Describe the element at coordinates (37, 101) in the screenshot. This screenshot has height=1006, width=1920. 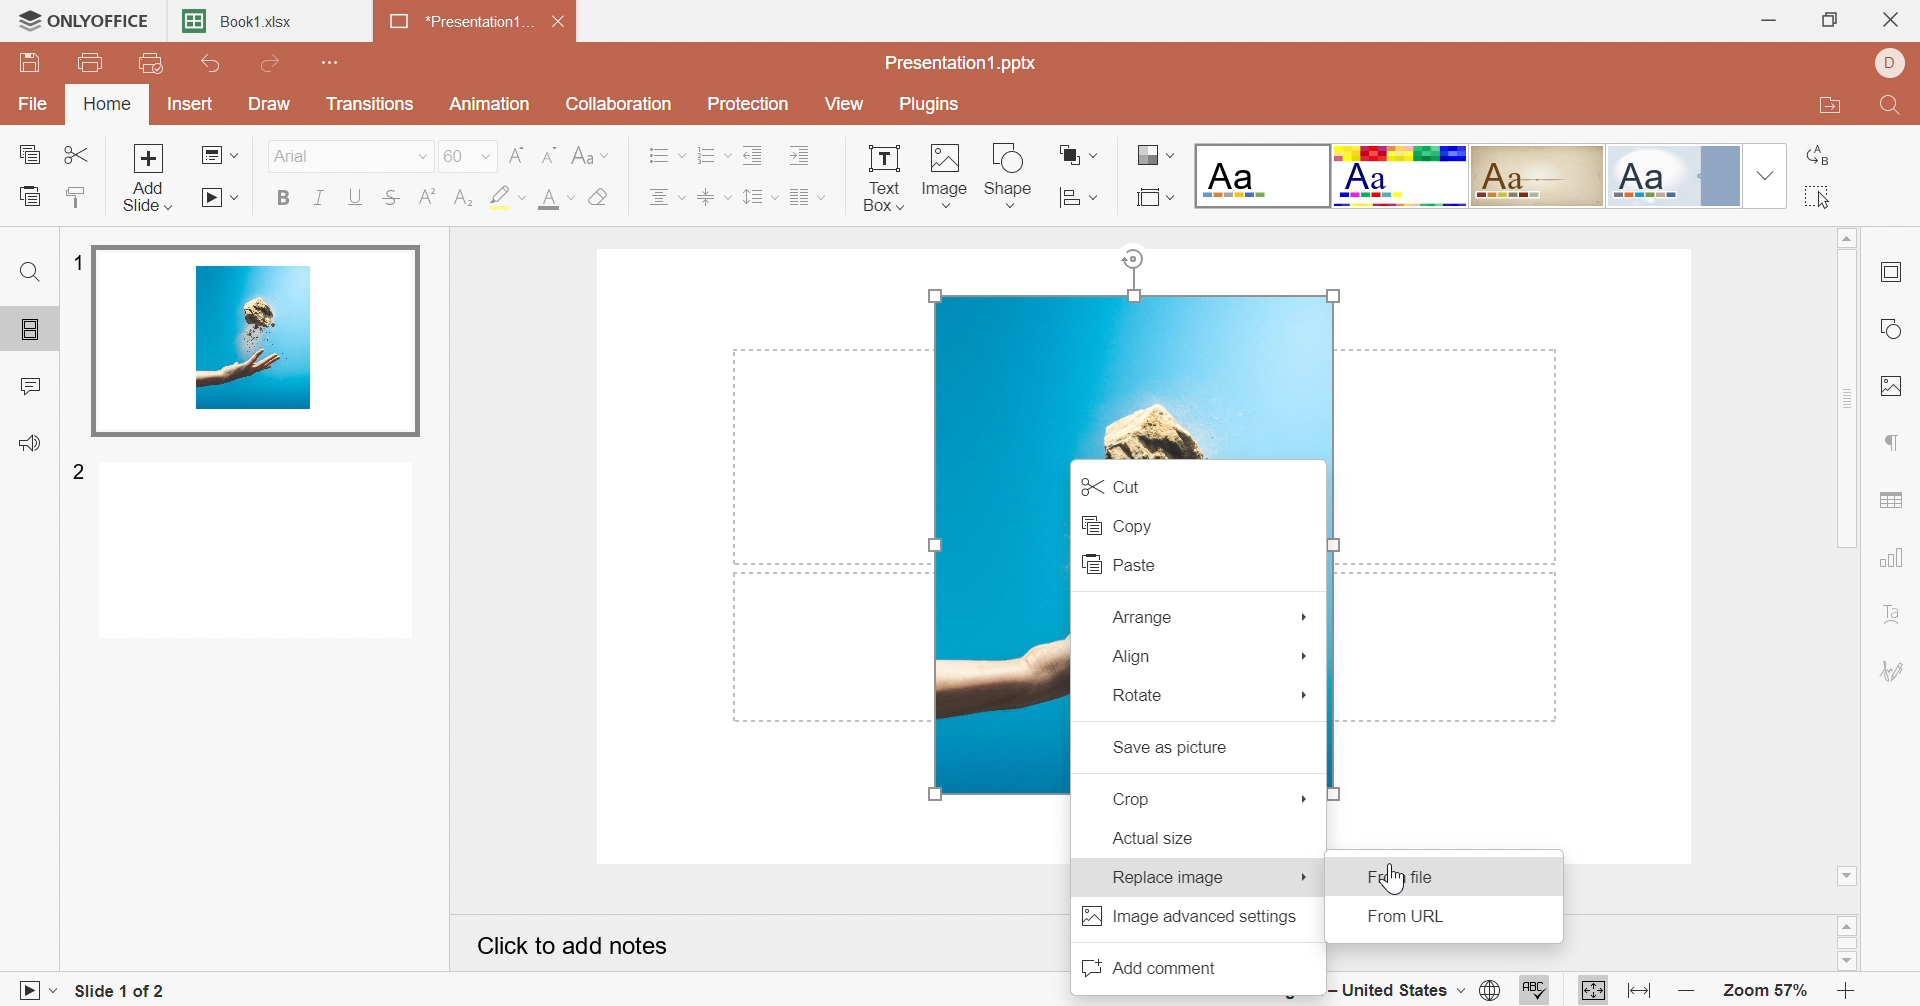
I see `File` at that location.